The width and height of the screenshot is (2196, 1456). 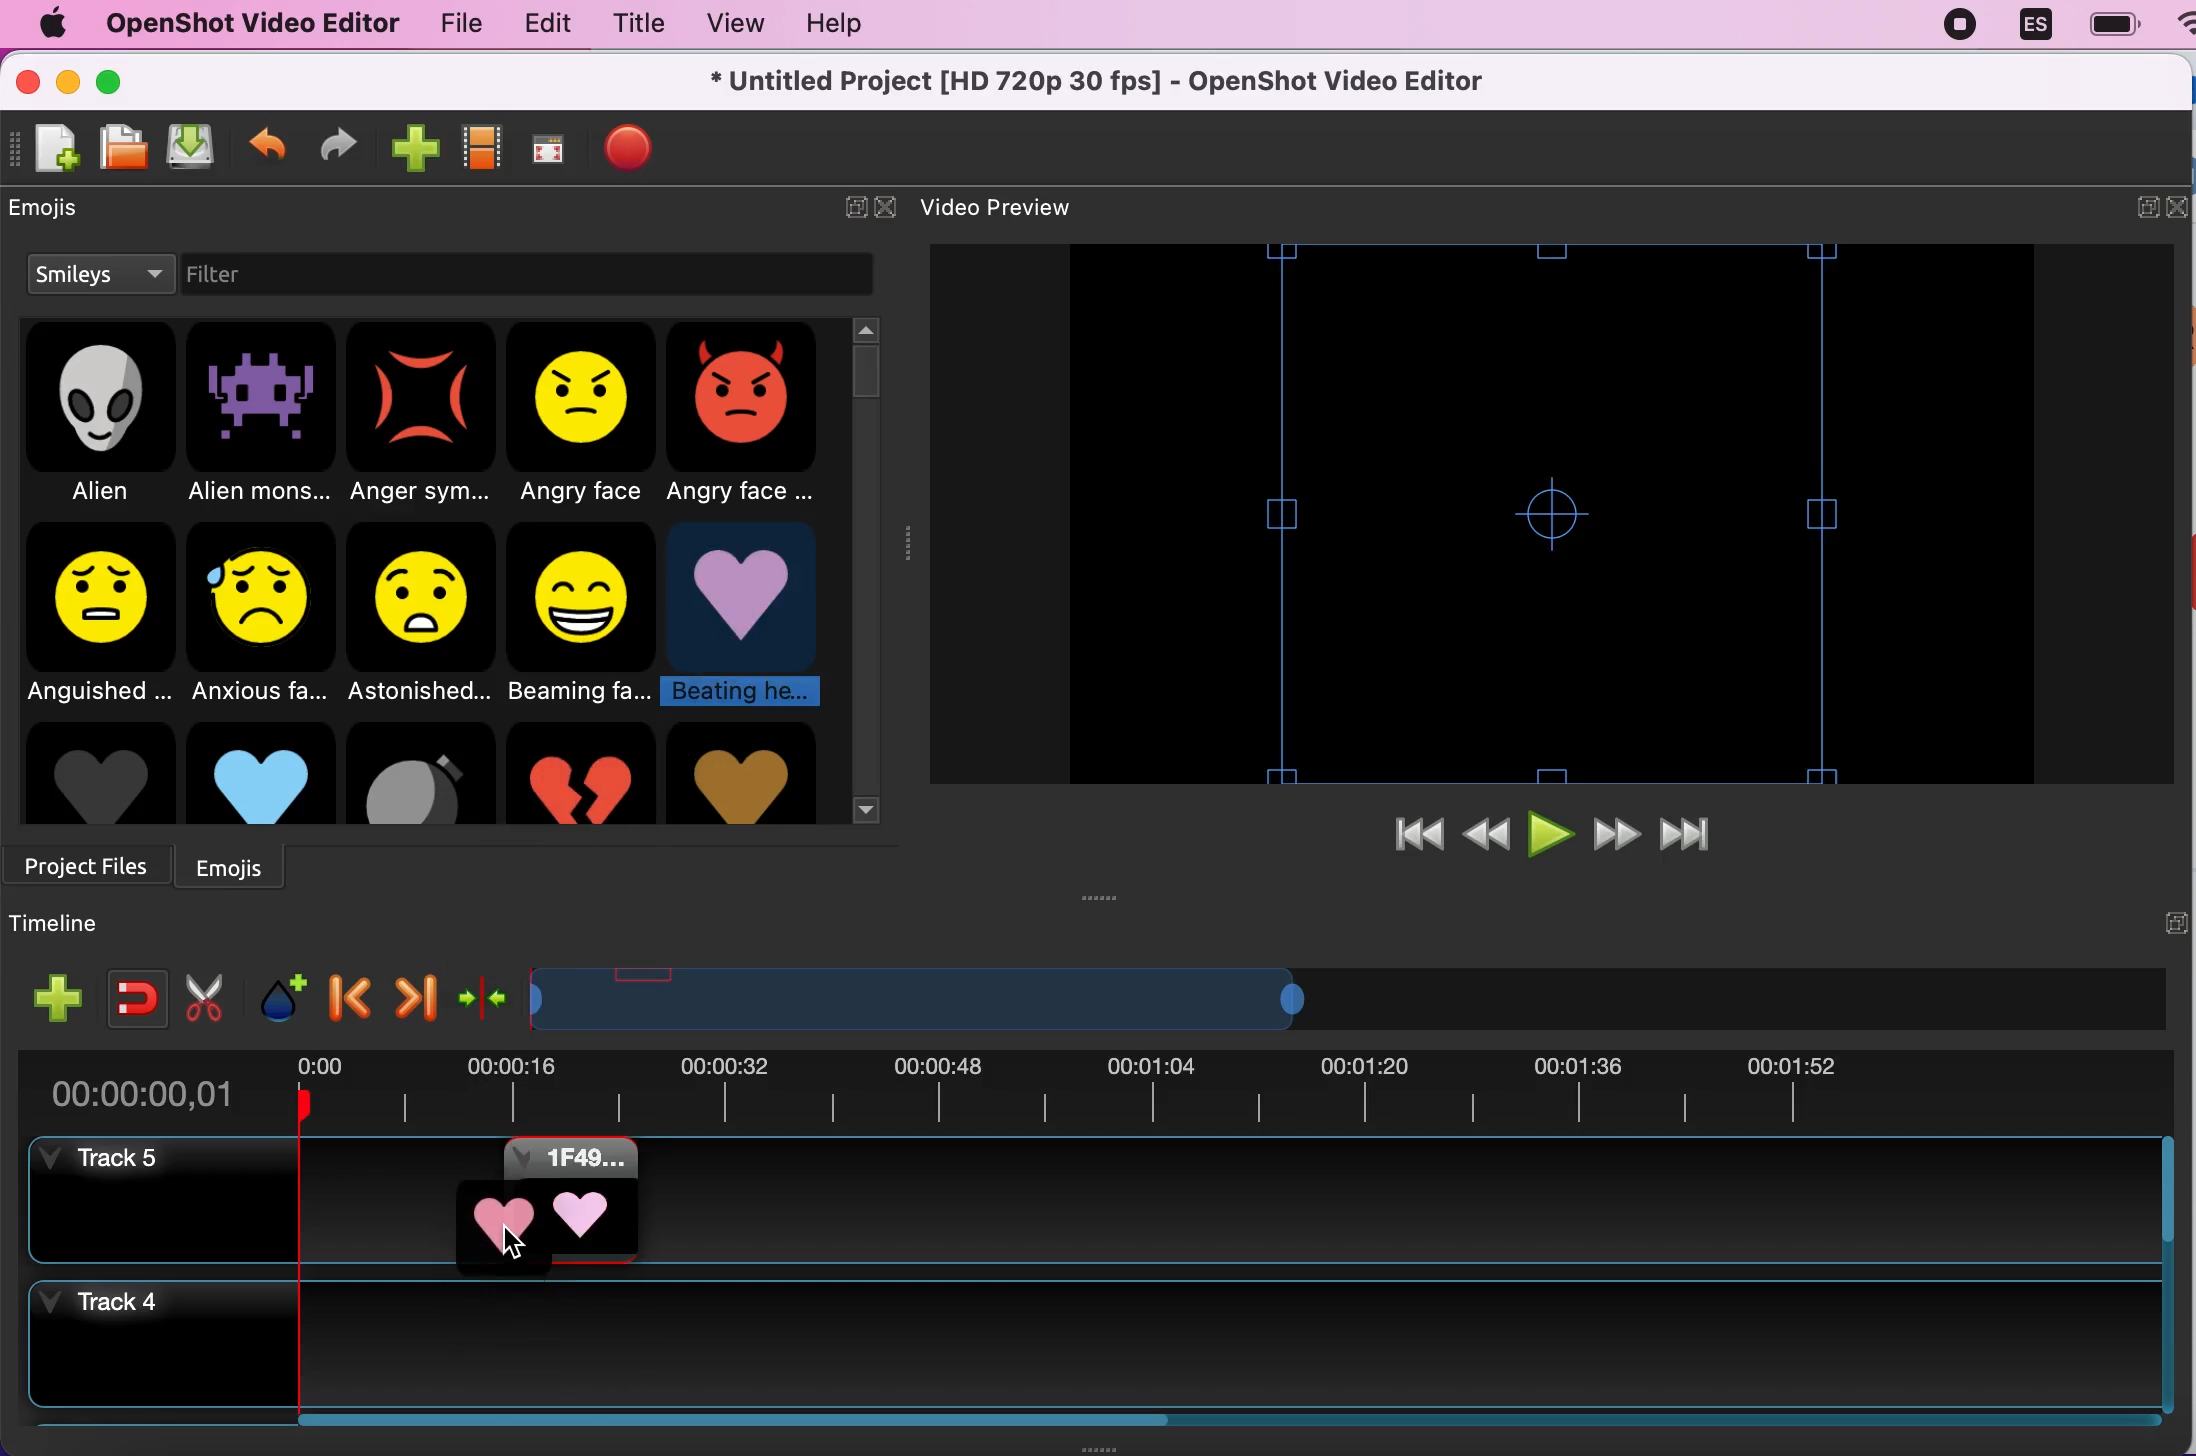 I want to click on Vertical slide bar, so click(x=2167, y=1274).